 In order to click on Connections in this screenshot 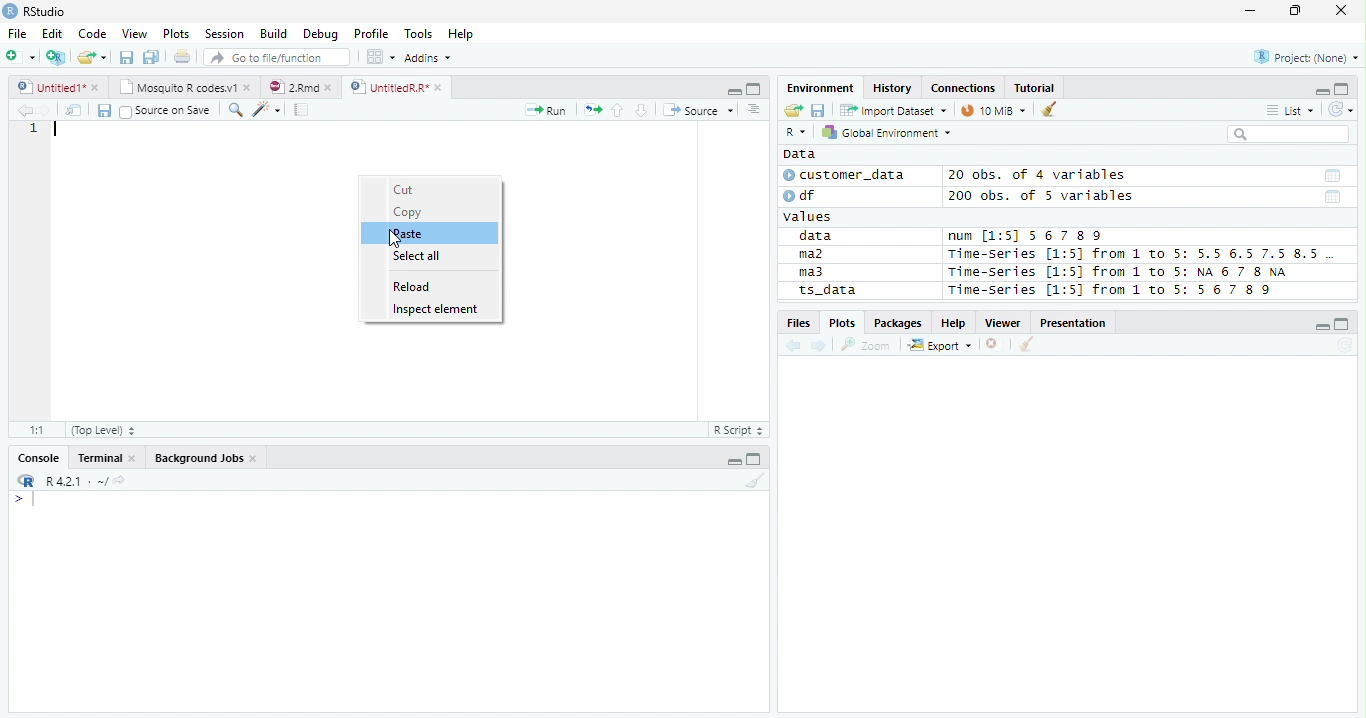, I will do `click(963, 88)`.